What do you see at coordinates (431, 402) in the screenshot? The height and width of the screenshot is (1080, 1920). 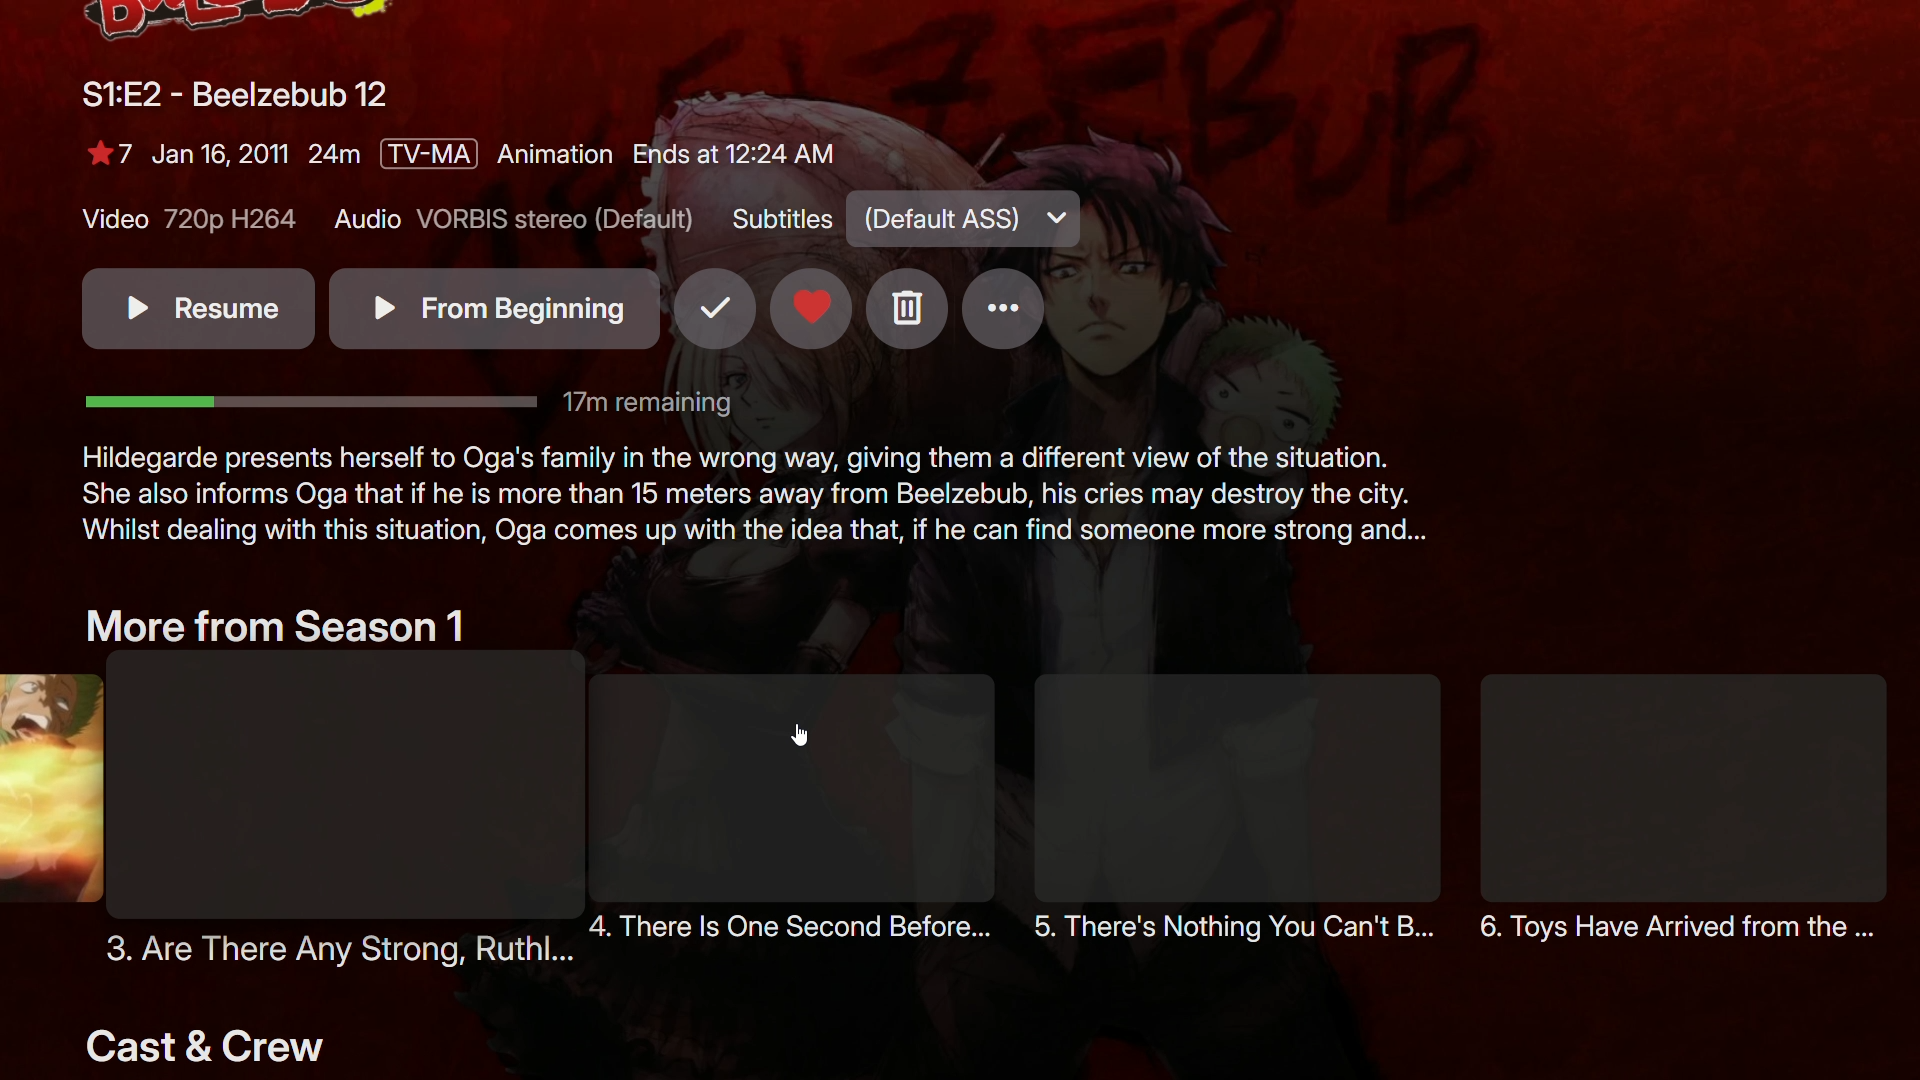 I see `Time bar` at bounding box center [431, 402].